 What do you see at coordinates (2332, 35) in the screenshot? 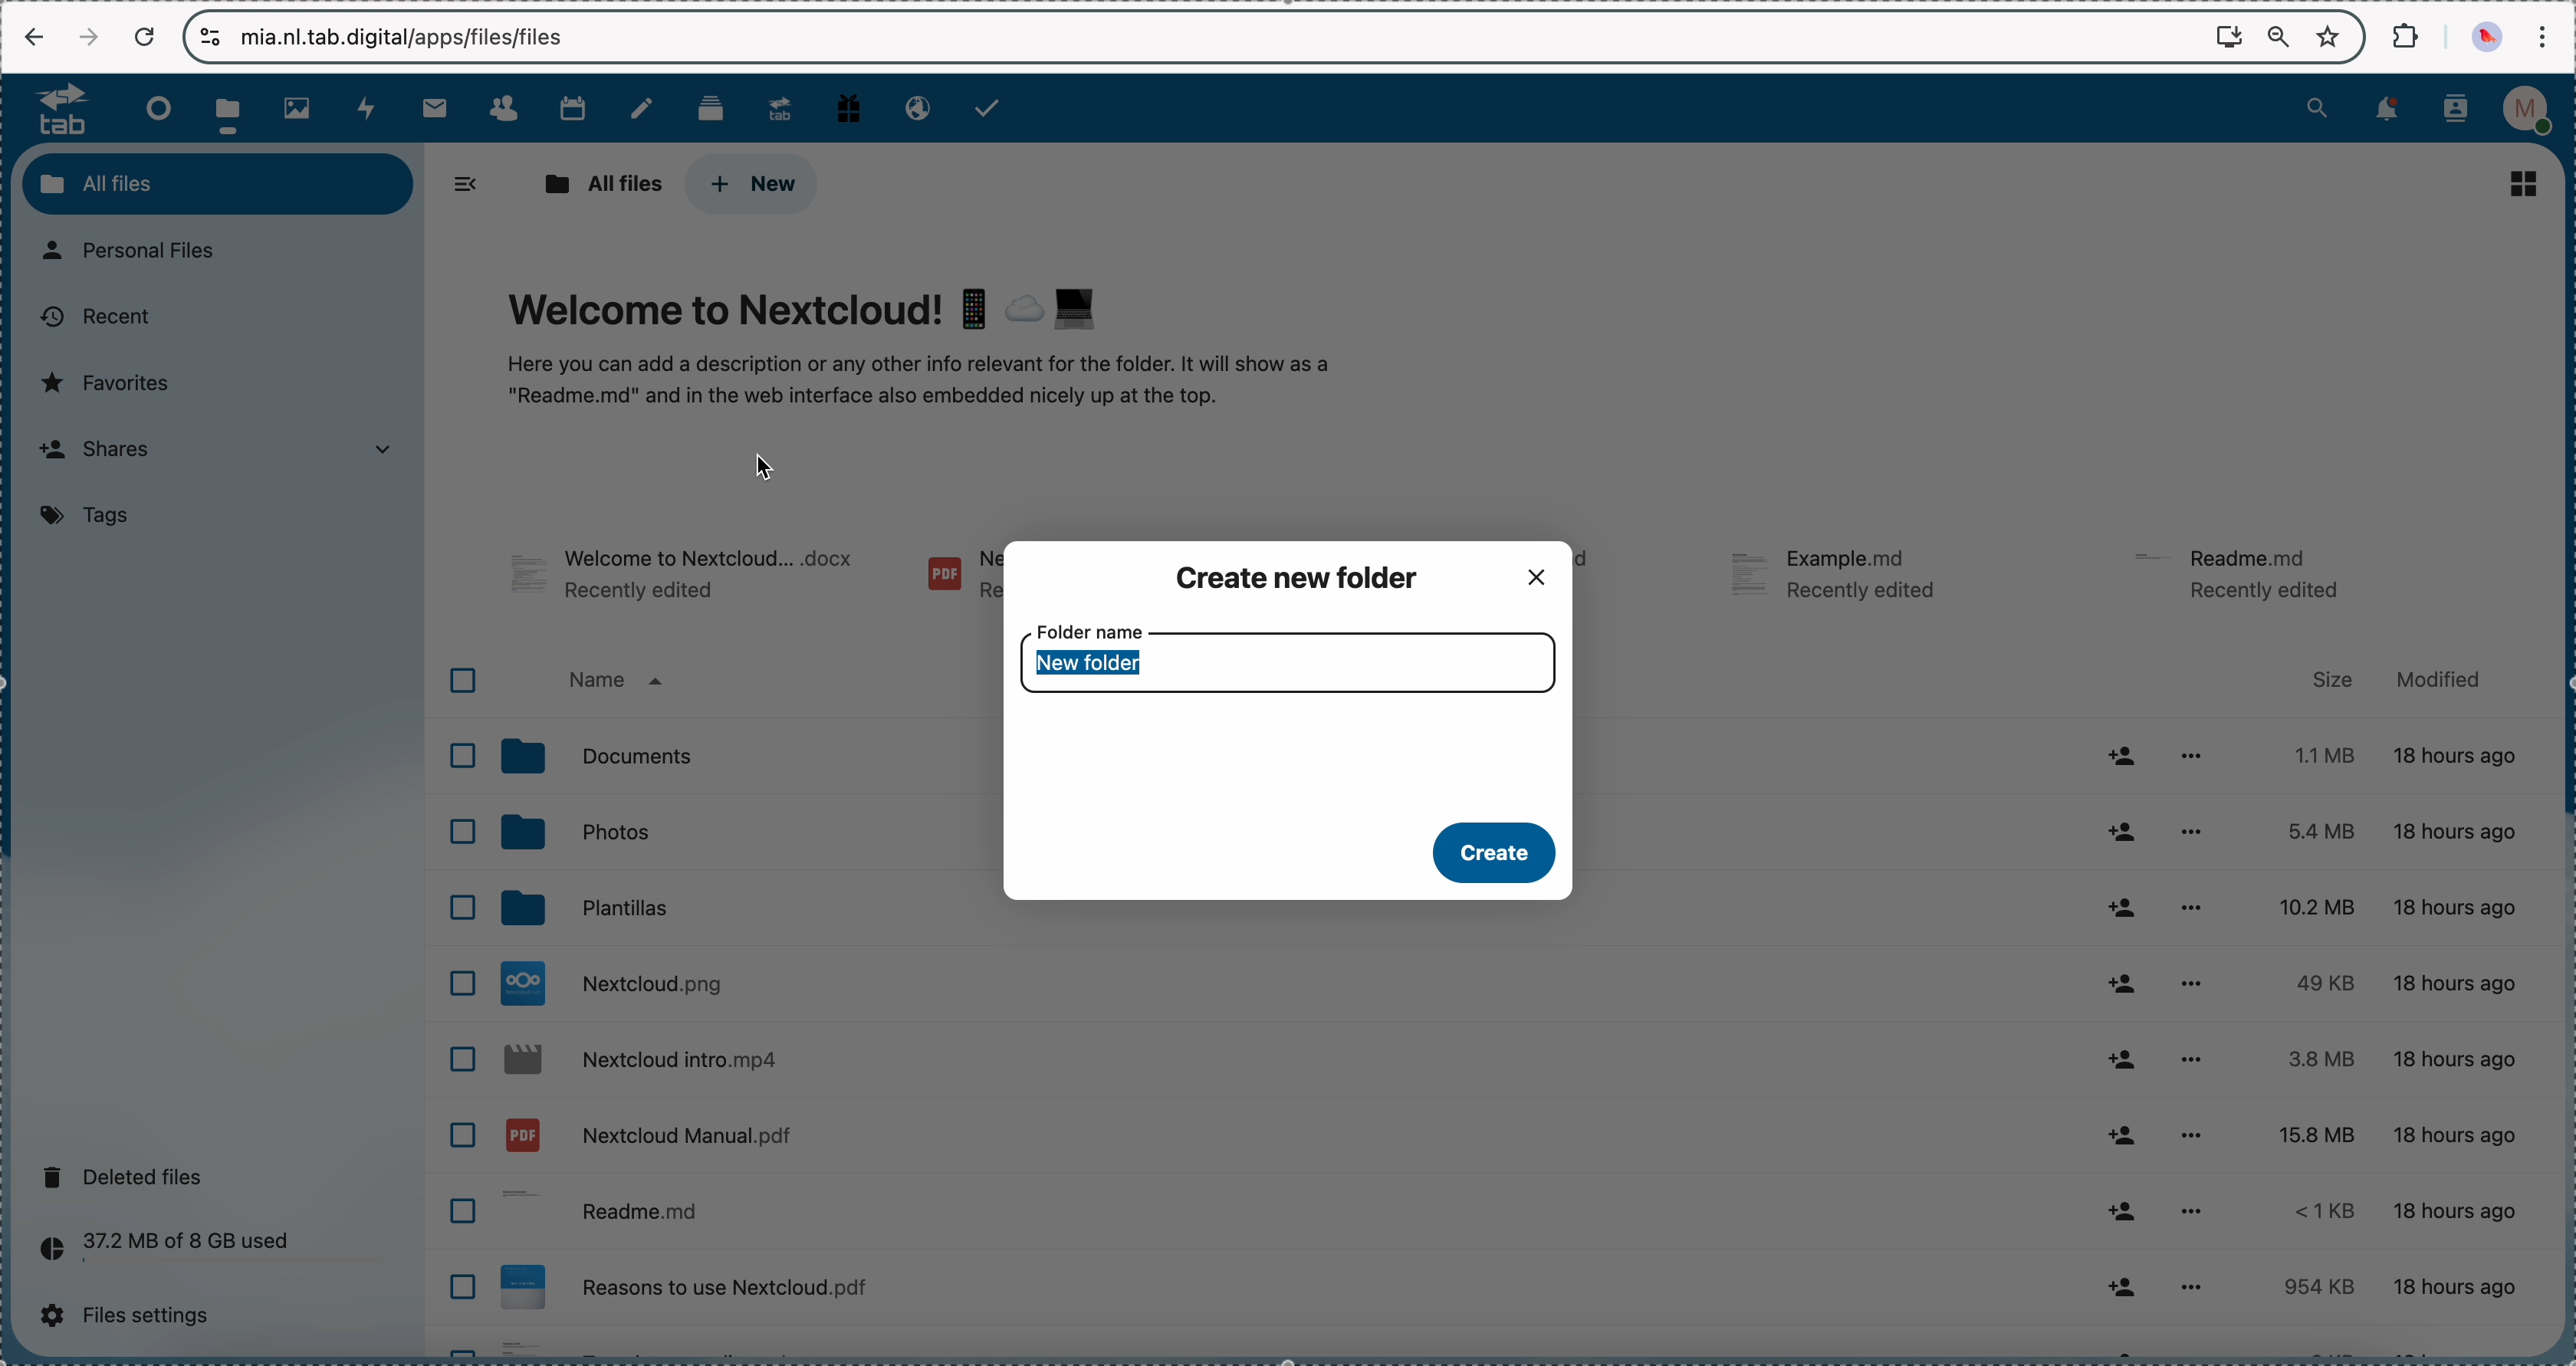
I see `favorites` at bounding box center [2332, 35].